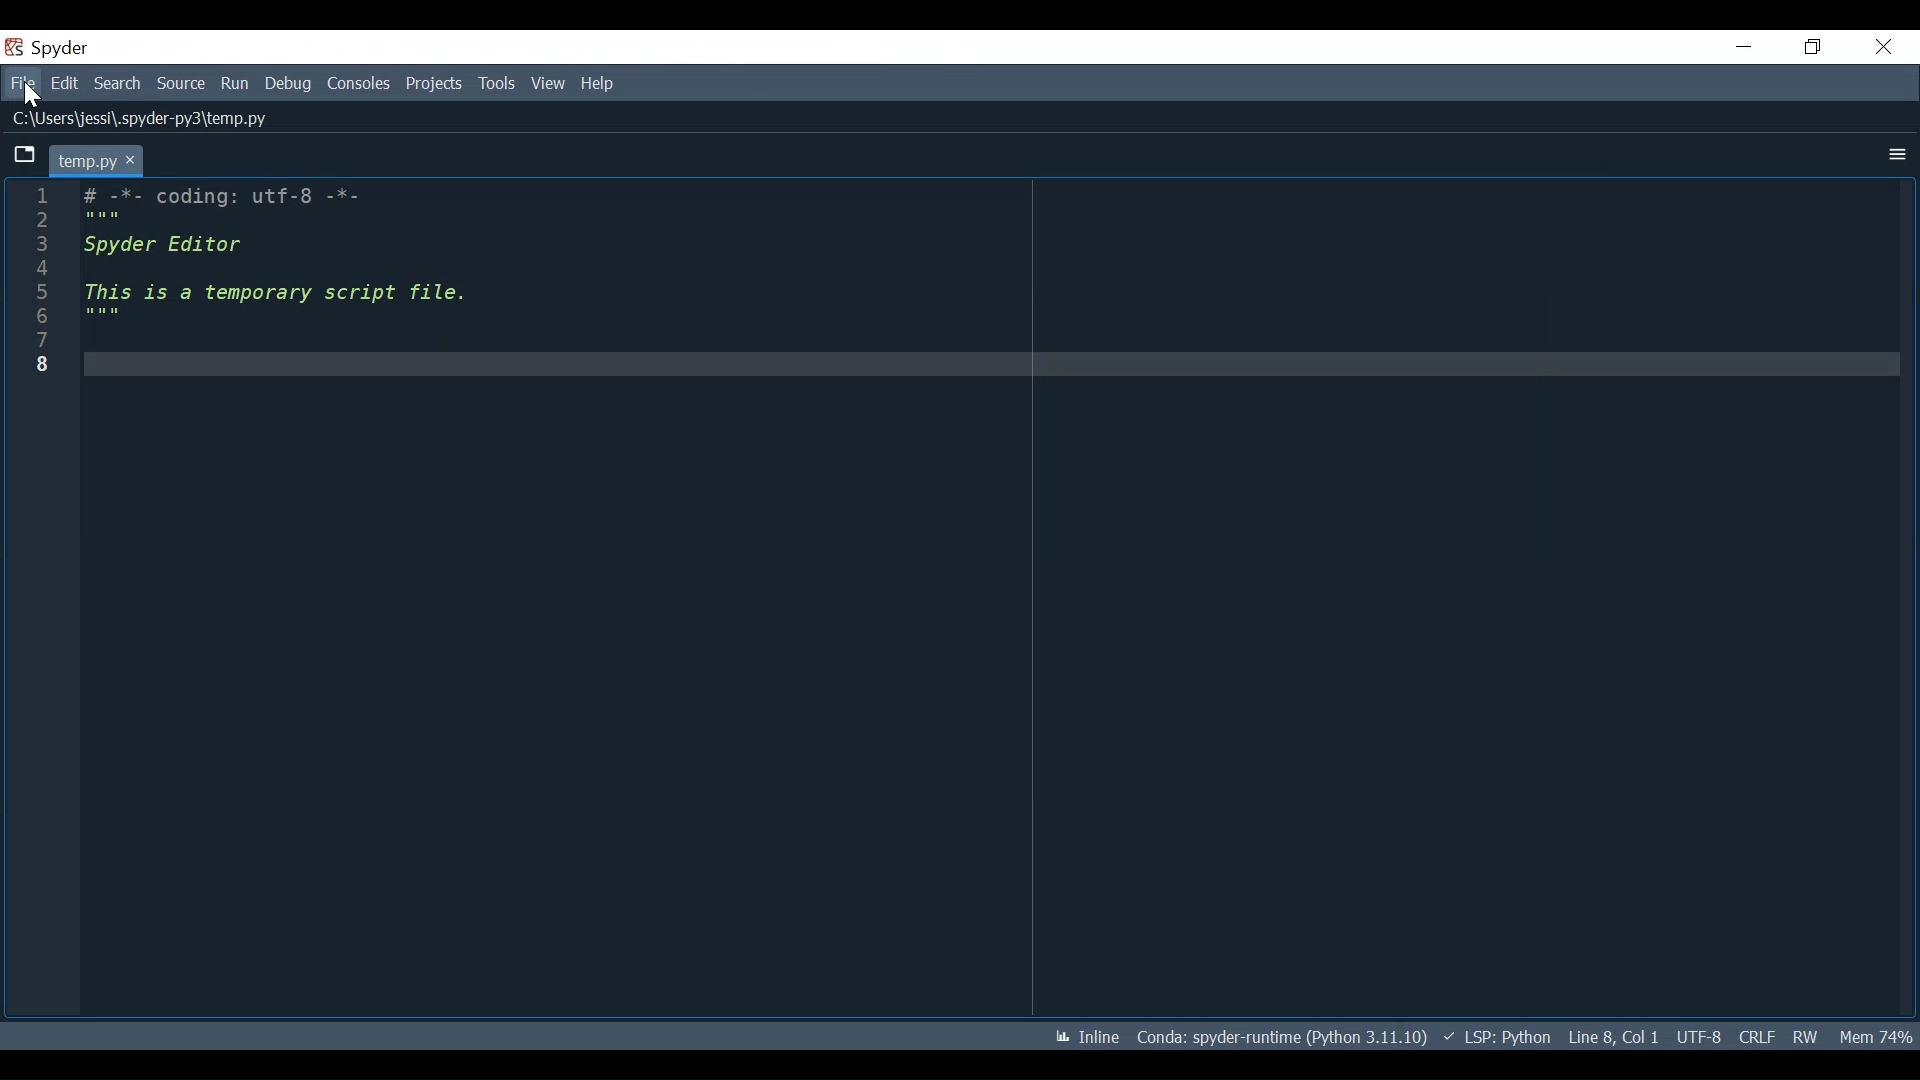  Describe the element at coordinates (598, 84) in the screenshot. I see `Help` at that location.